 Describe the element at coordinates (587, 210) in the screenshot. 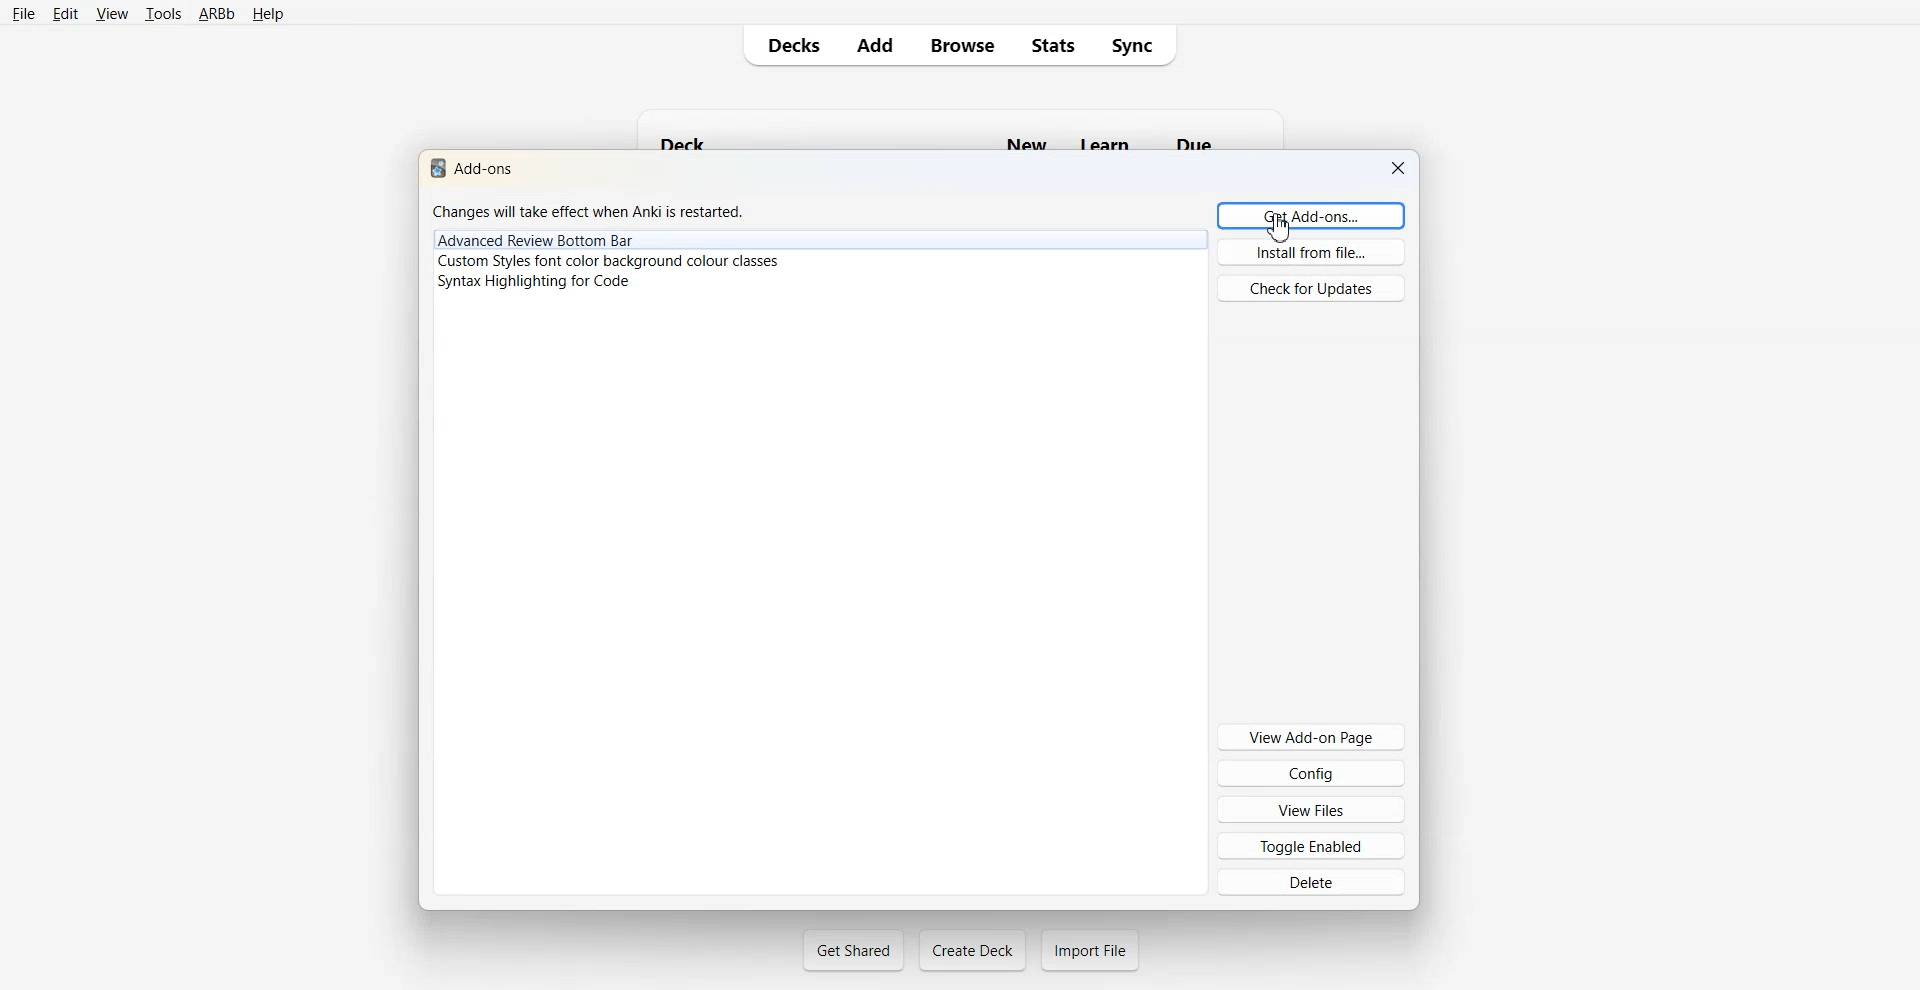

I see `Changes will take effect when Anki is restarted` at that location.